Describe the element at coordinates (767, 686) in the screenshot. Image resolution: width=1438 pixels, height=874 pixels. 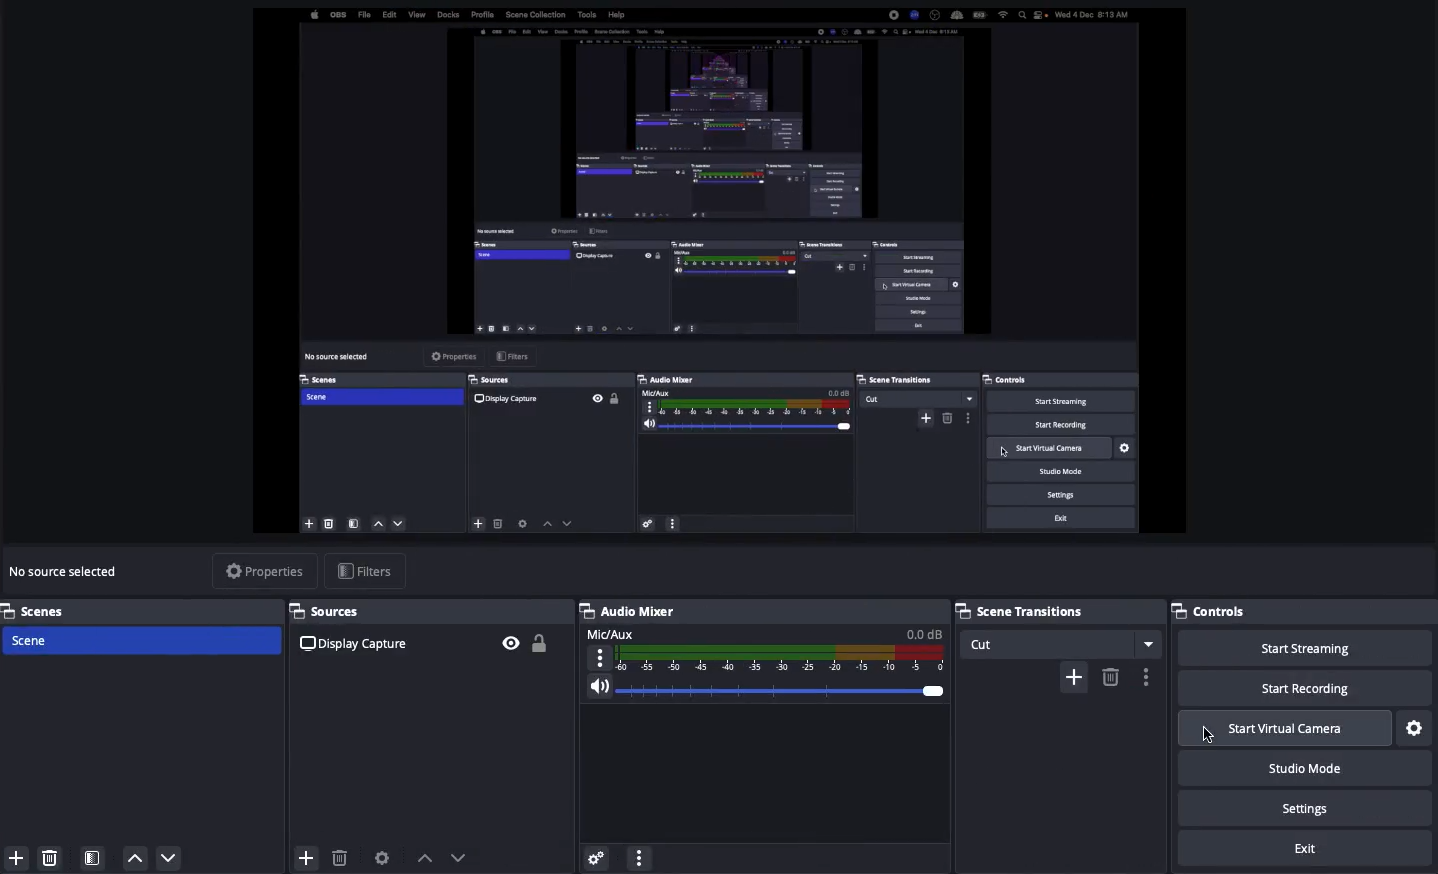
I see `Volume` at that location.